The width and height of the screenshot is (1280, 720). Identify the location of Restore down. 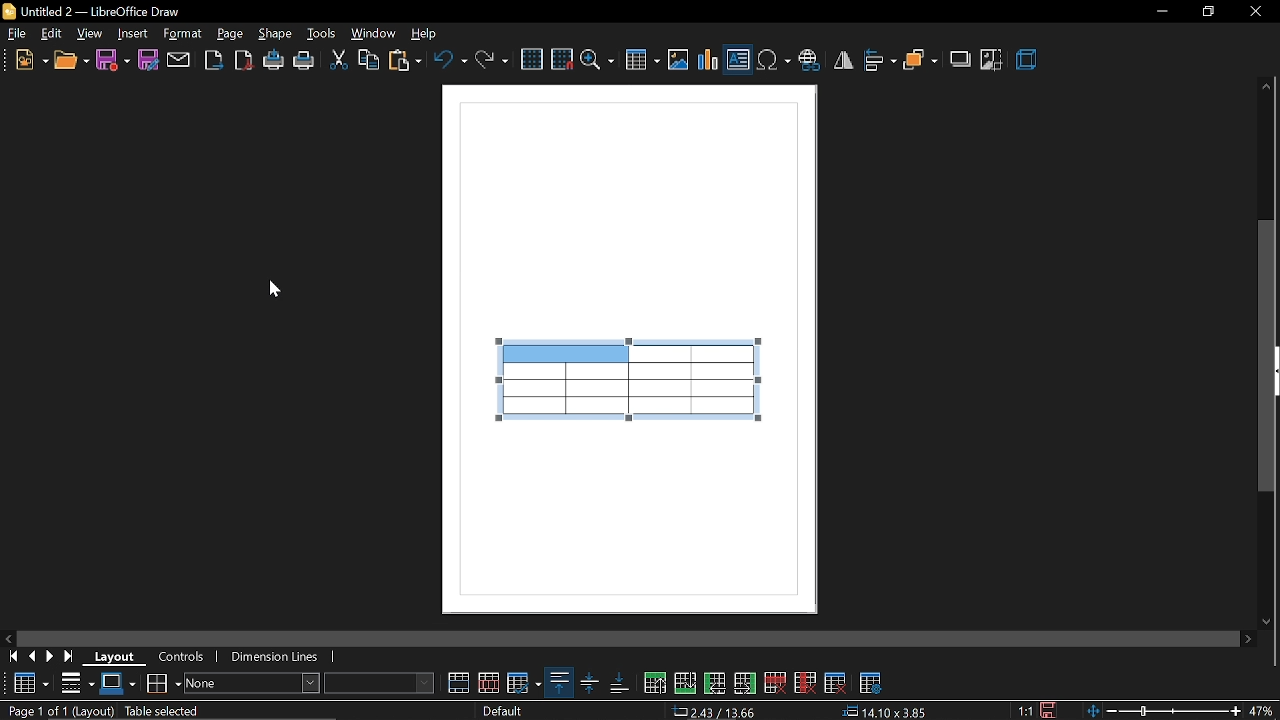
(1205, 13).